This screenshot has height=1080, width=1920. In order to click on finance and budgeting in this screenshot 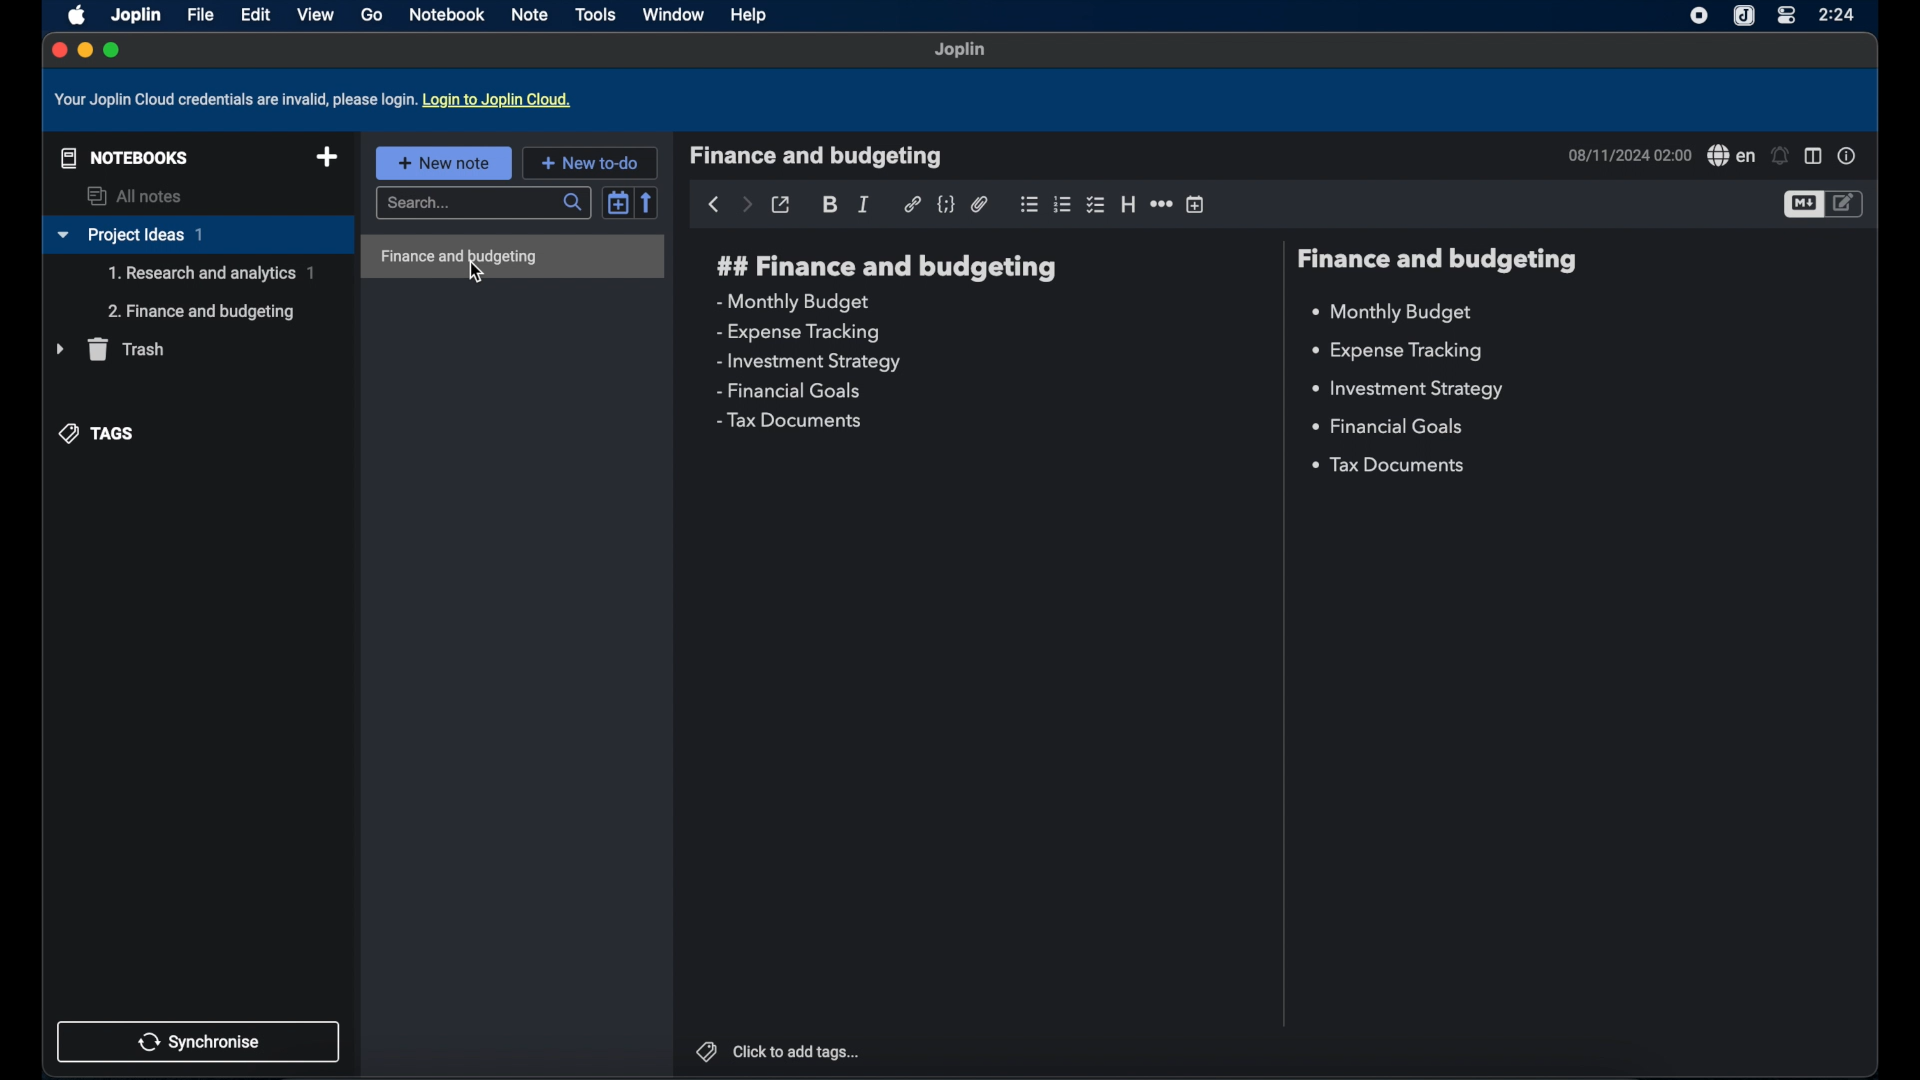, I will do `click(884, 267)`.